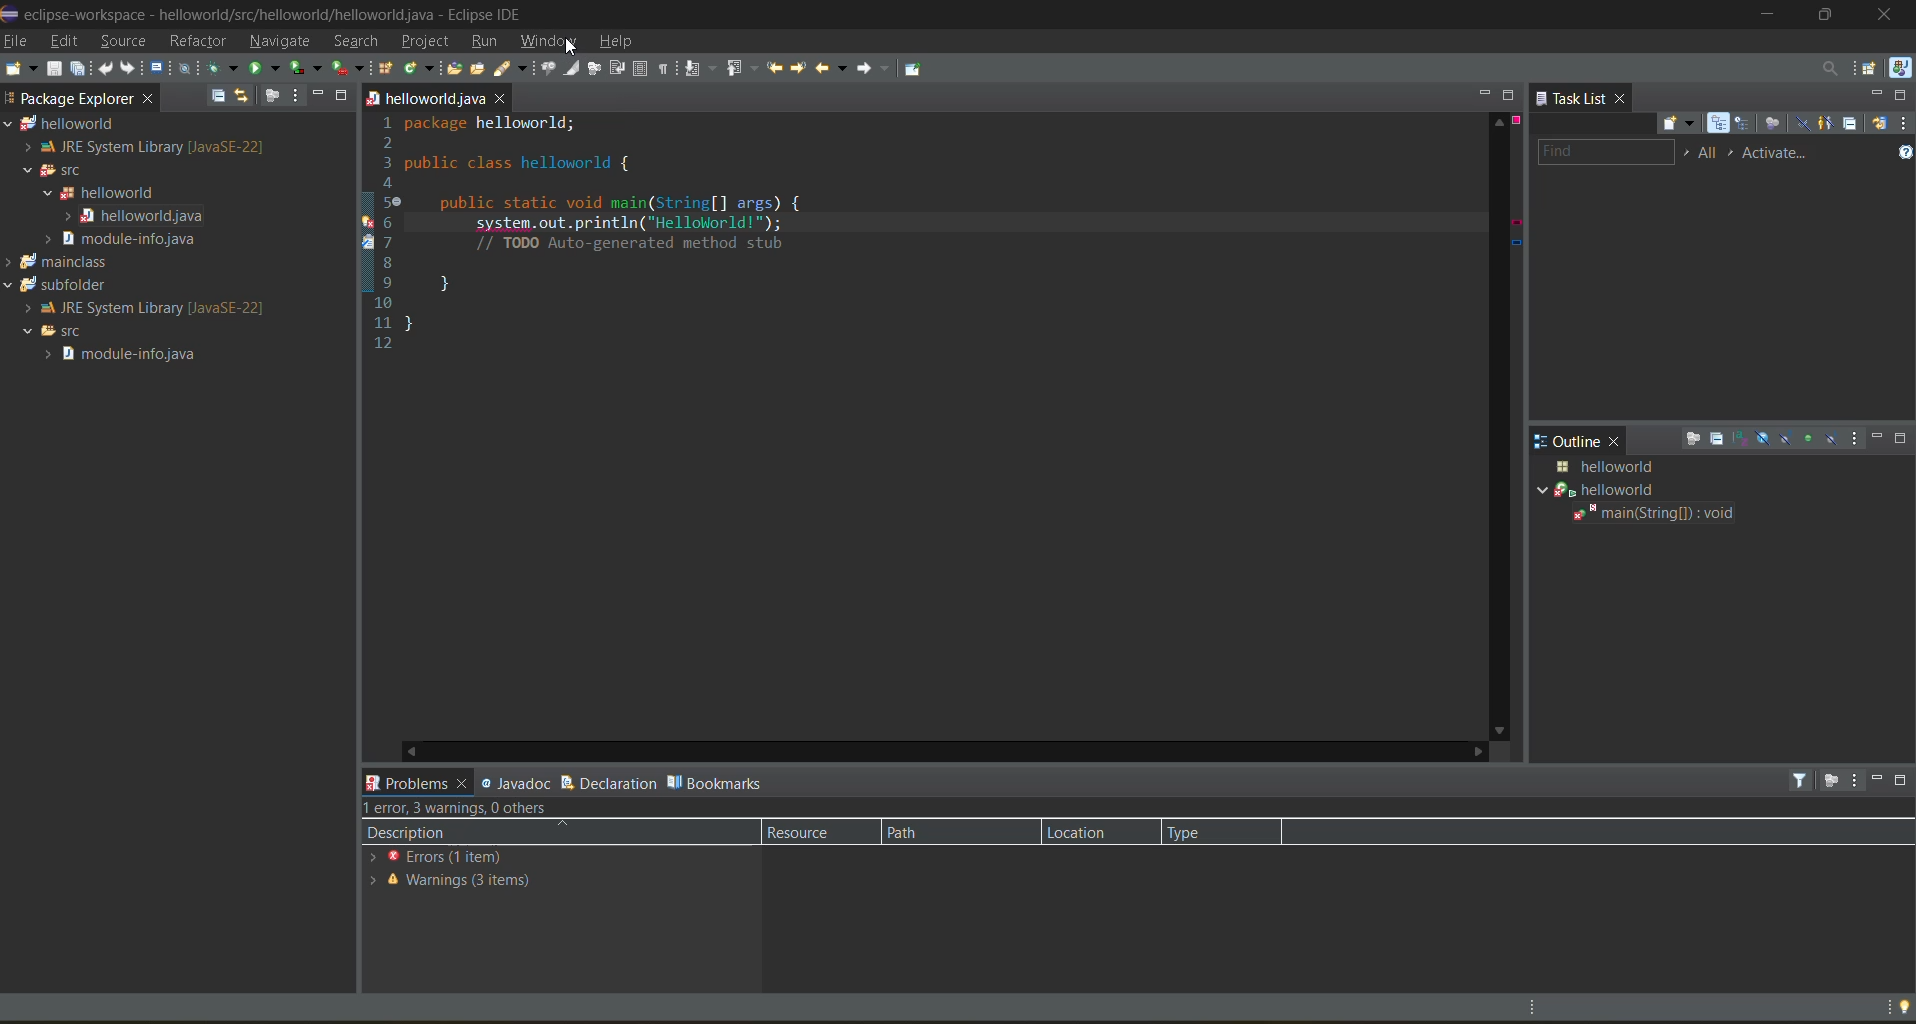 Image resolution: width=1916 pixels, height=1024 pixels. Describe the element at coordinates (640, 69) in the screenshot. I see `toggle  block selection mode` at that location.